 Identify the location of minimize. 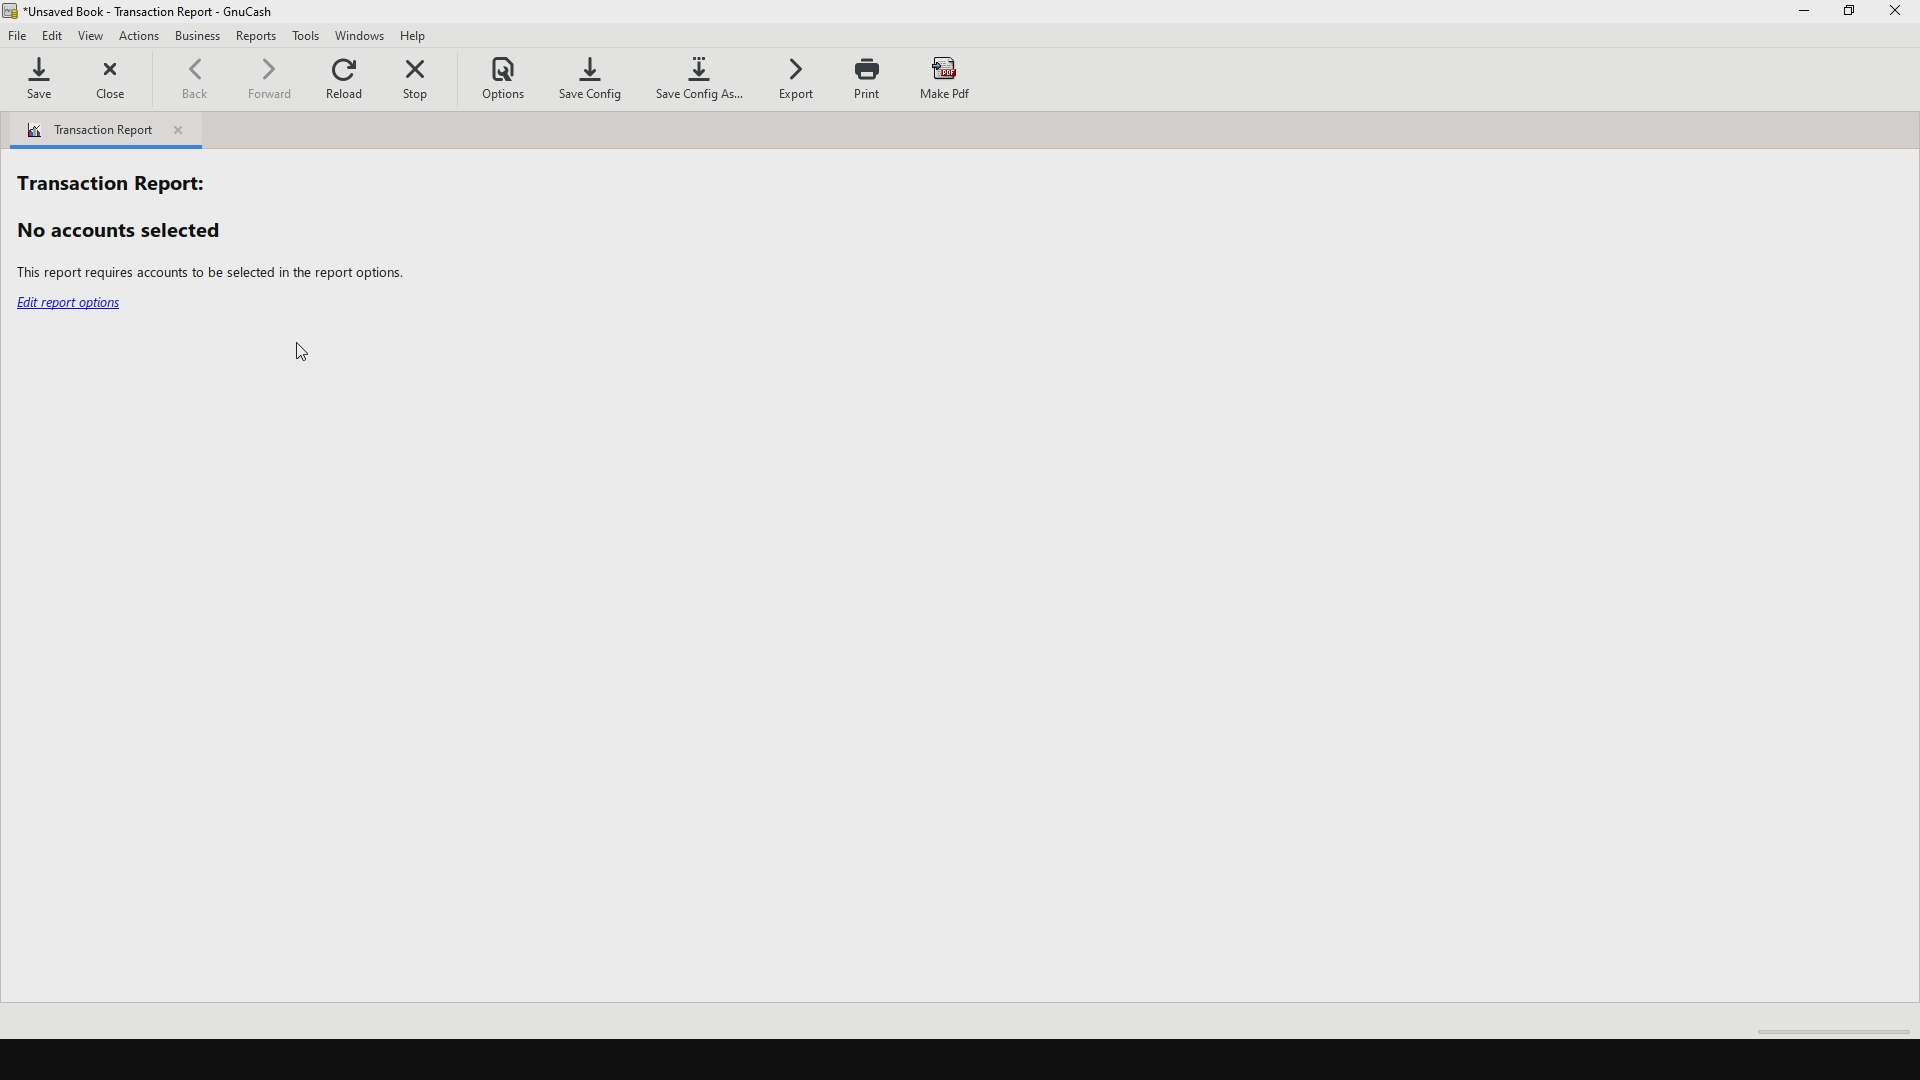
(1805, 14).